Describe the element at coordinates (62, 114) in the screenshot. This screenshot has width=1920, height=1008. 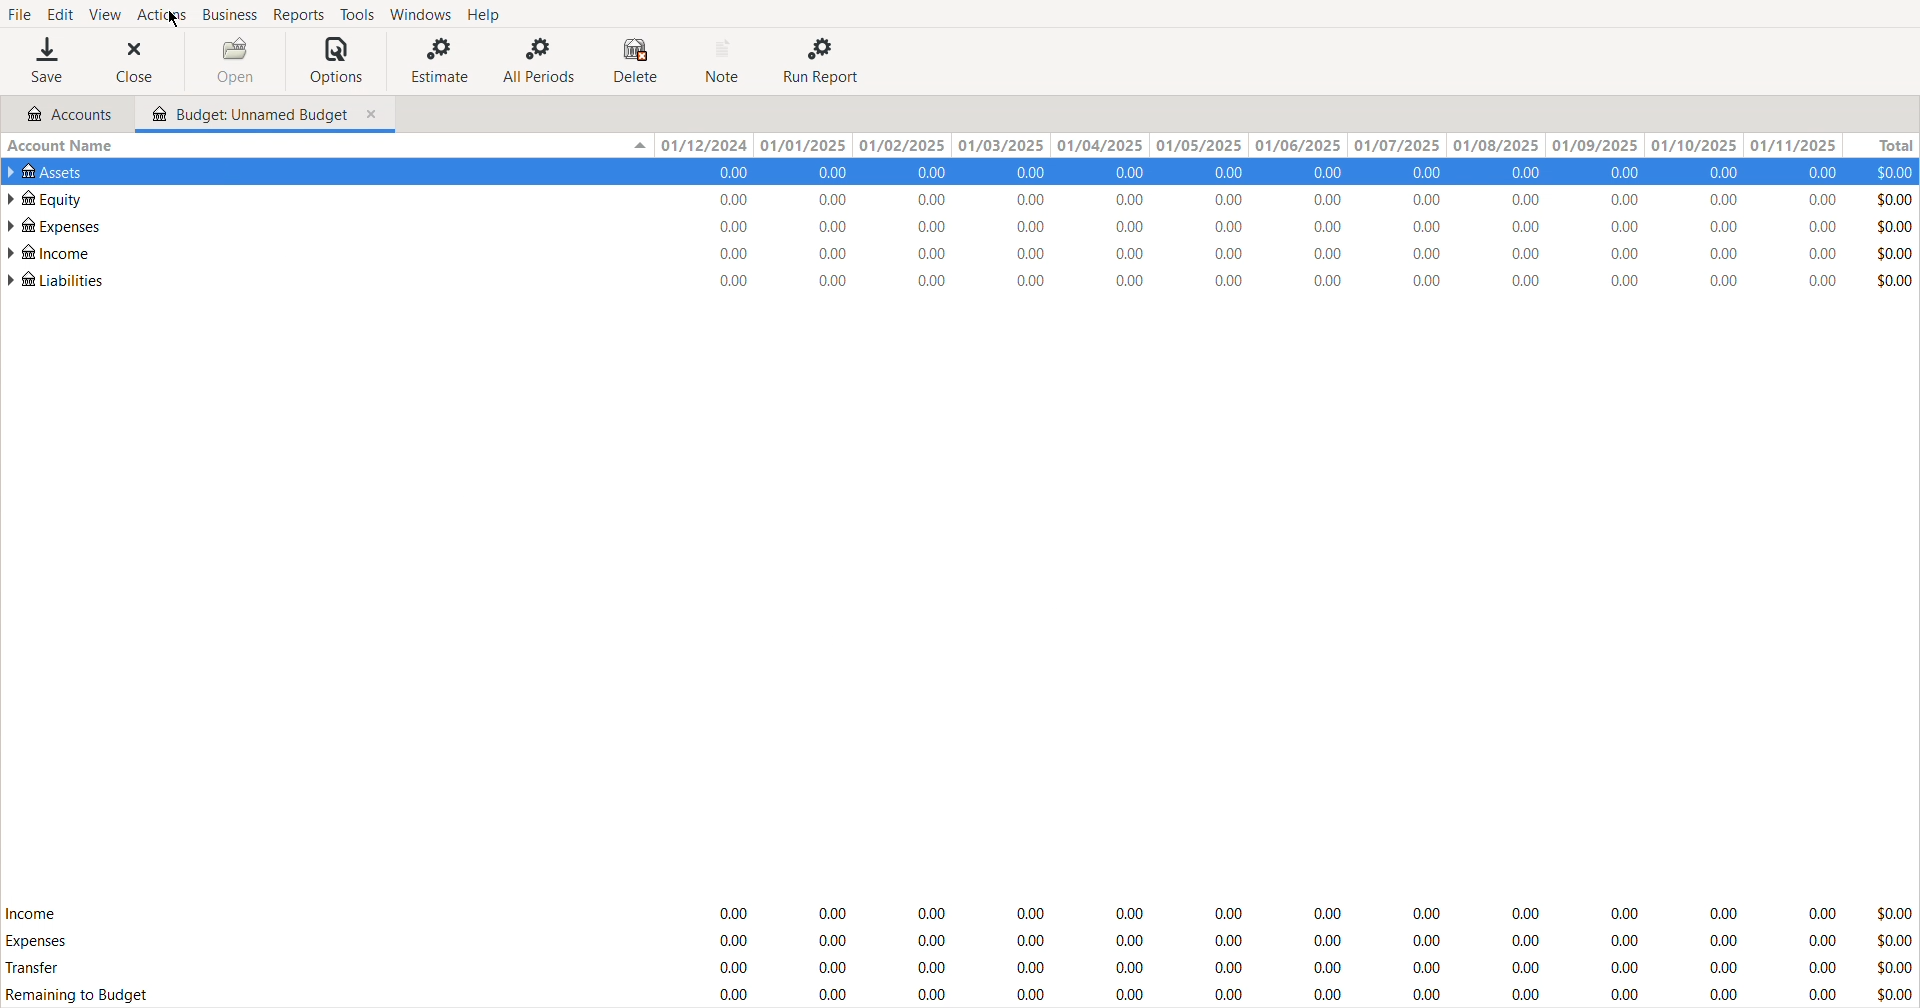
I see `Accounts` at that location.